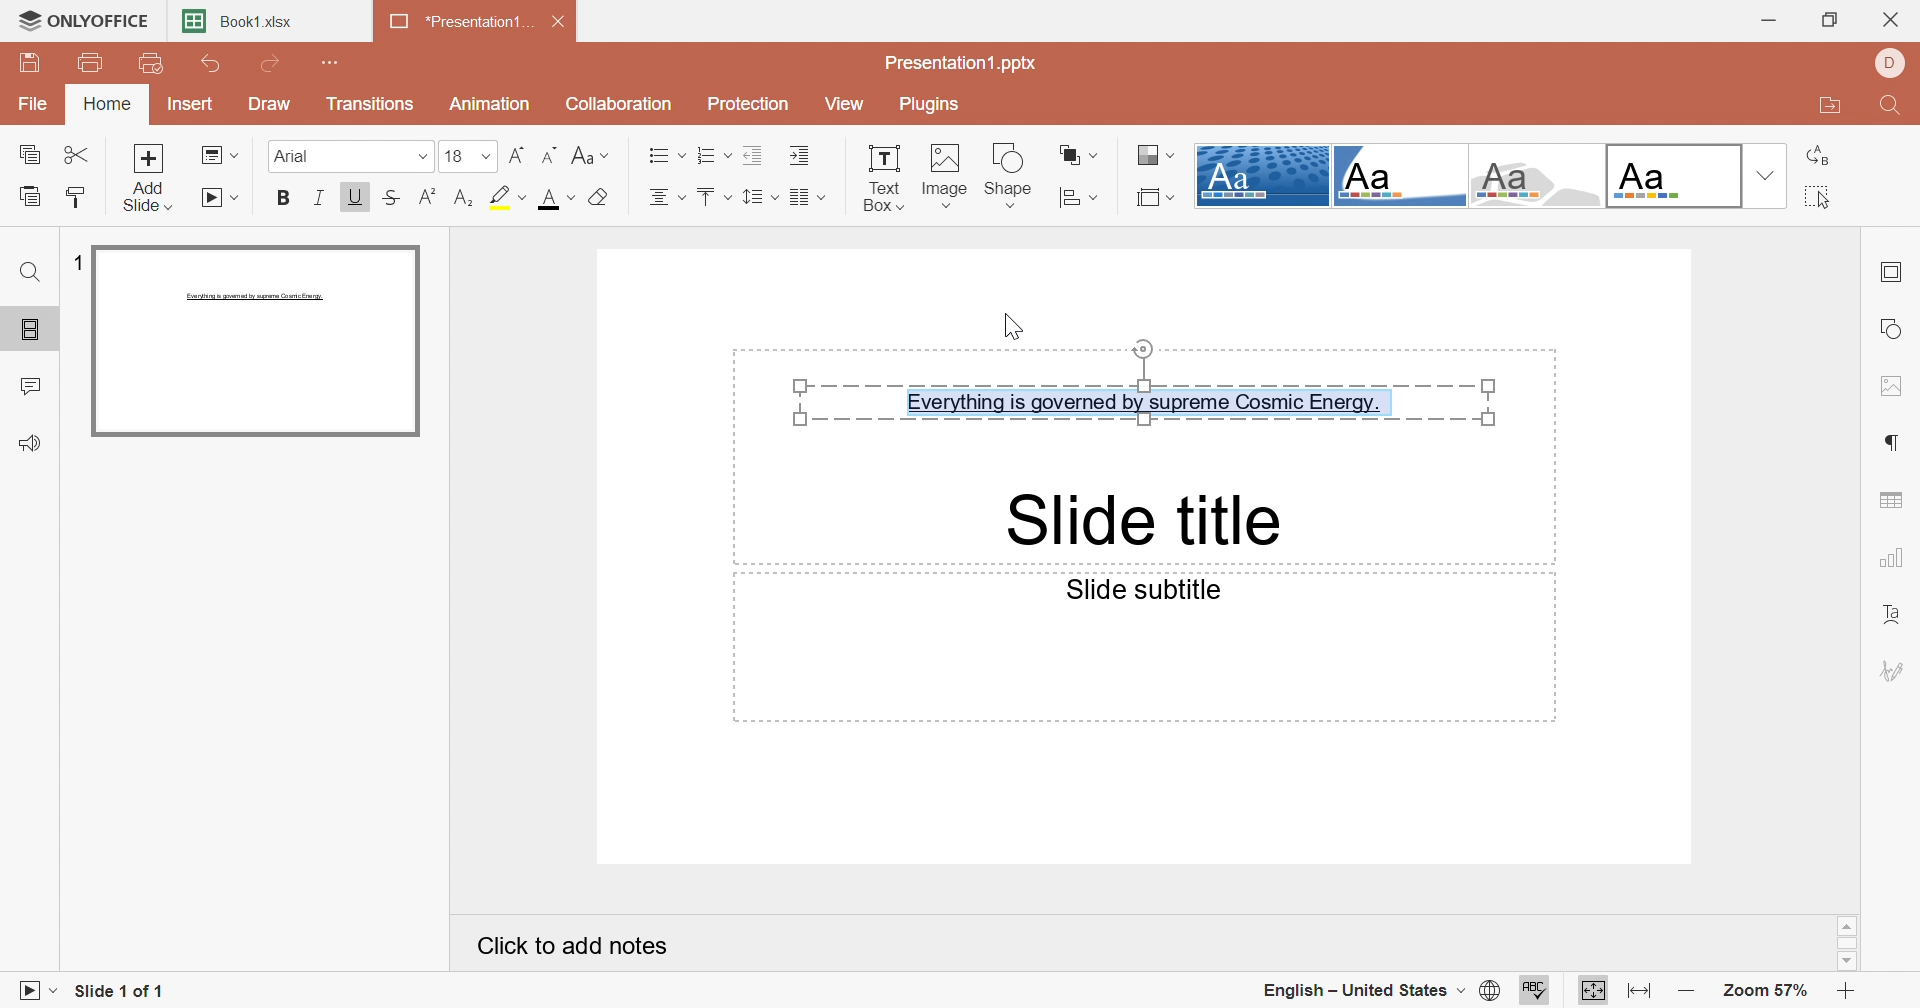 This screenshot has height=1008, width=1920. I want to click on Everything is governed by supreme Cosmic Energy., so click(1150, 383).